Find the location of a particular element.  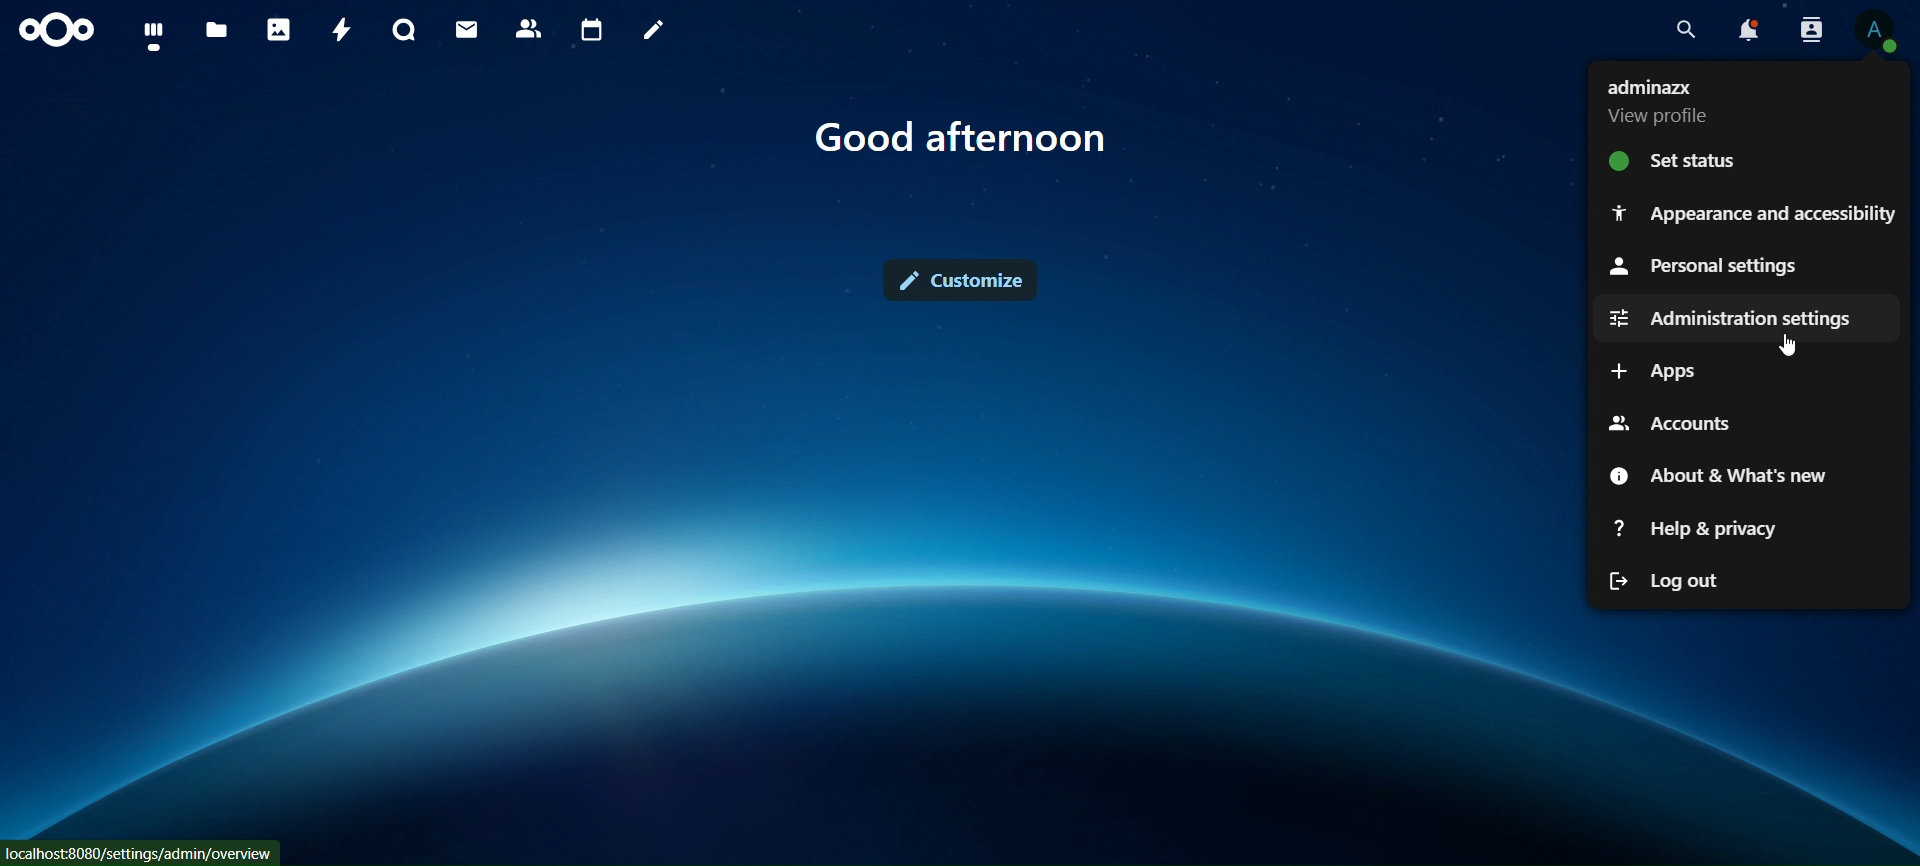

administration settings is located at coordinates (1741, 317).